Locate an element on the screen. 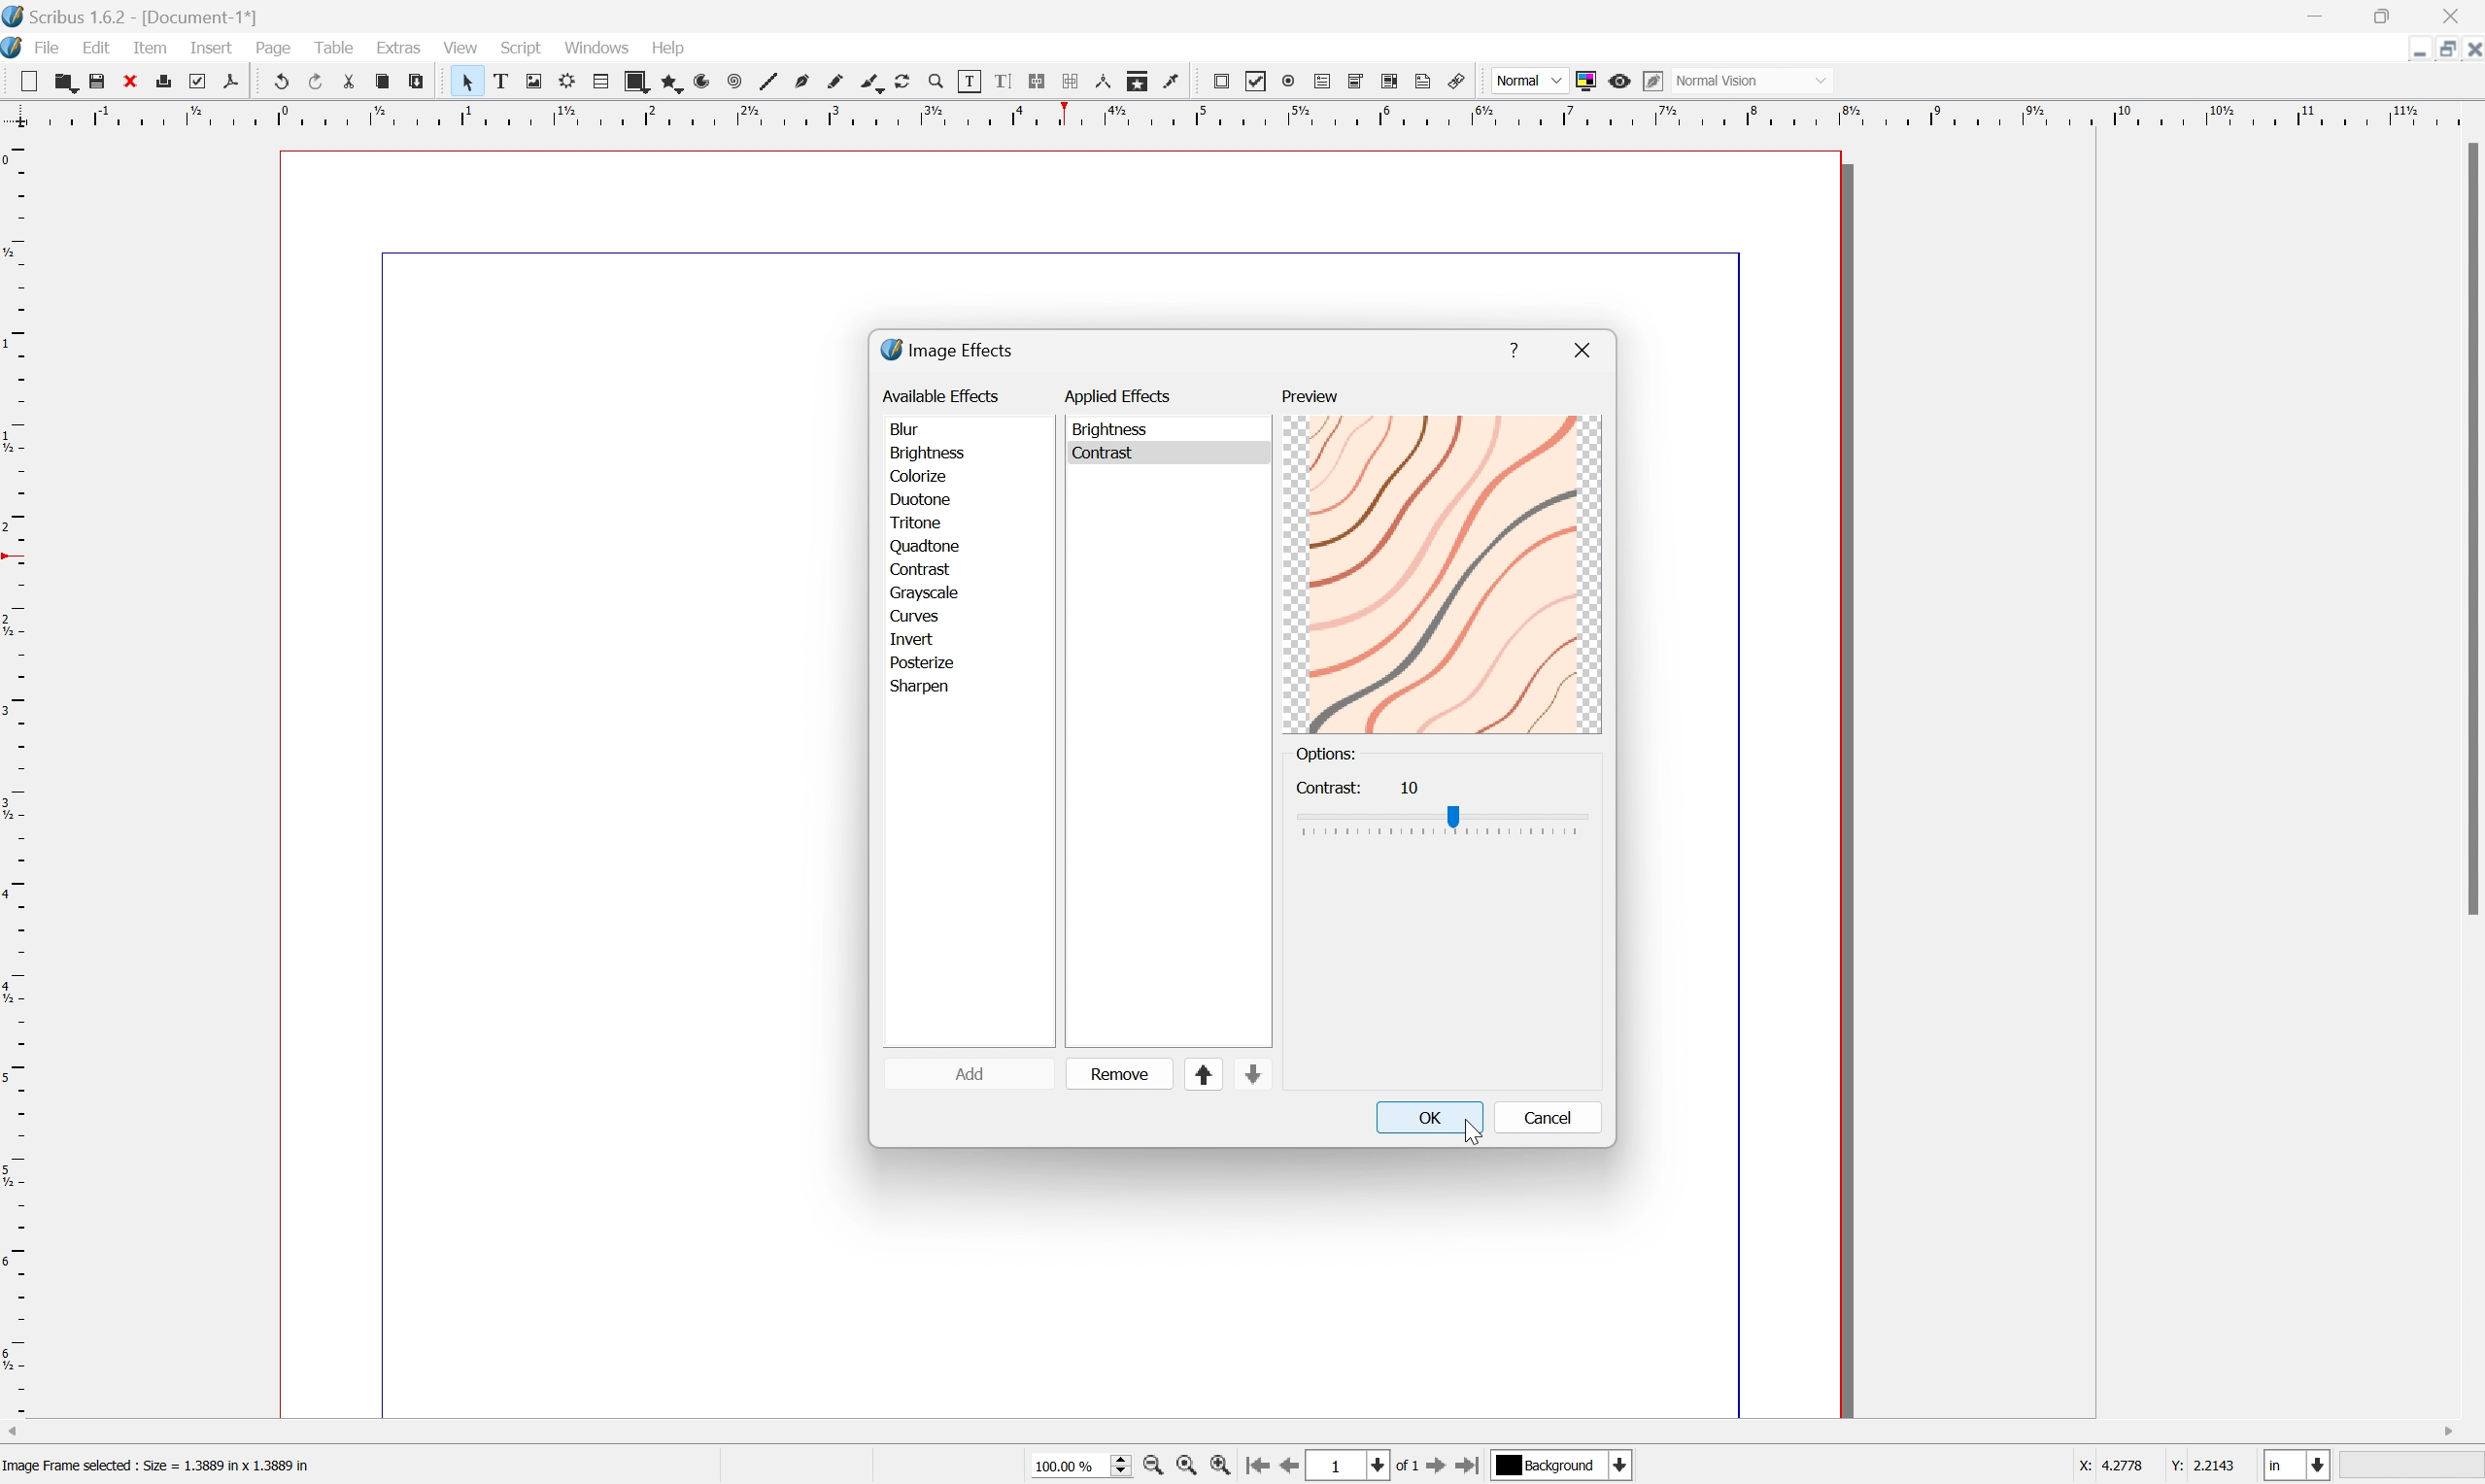  PDF List Box is located at coordinates (1394, 82).